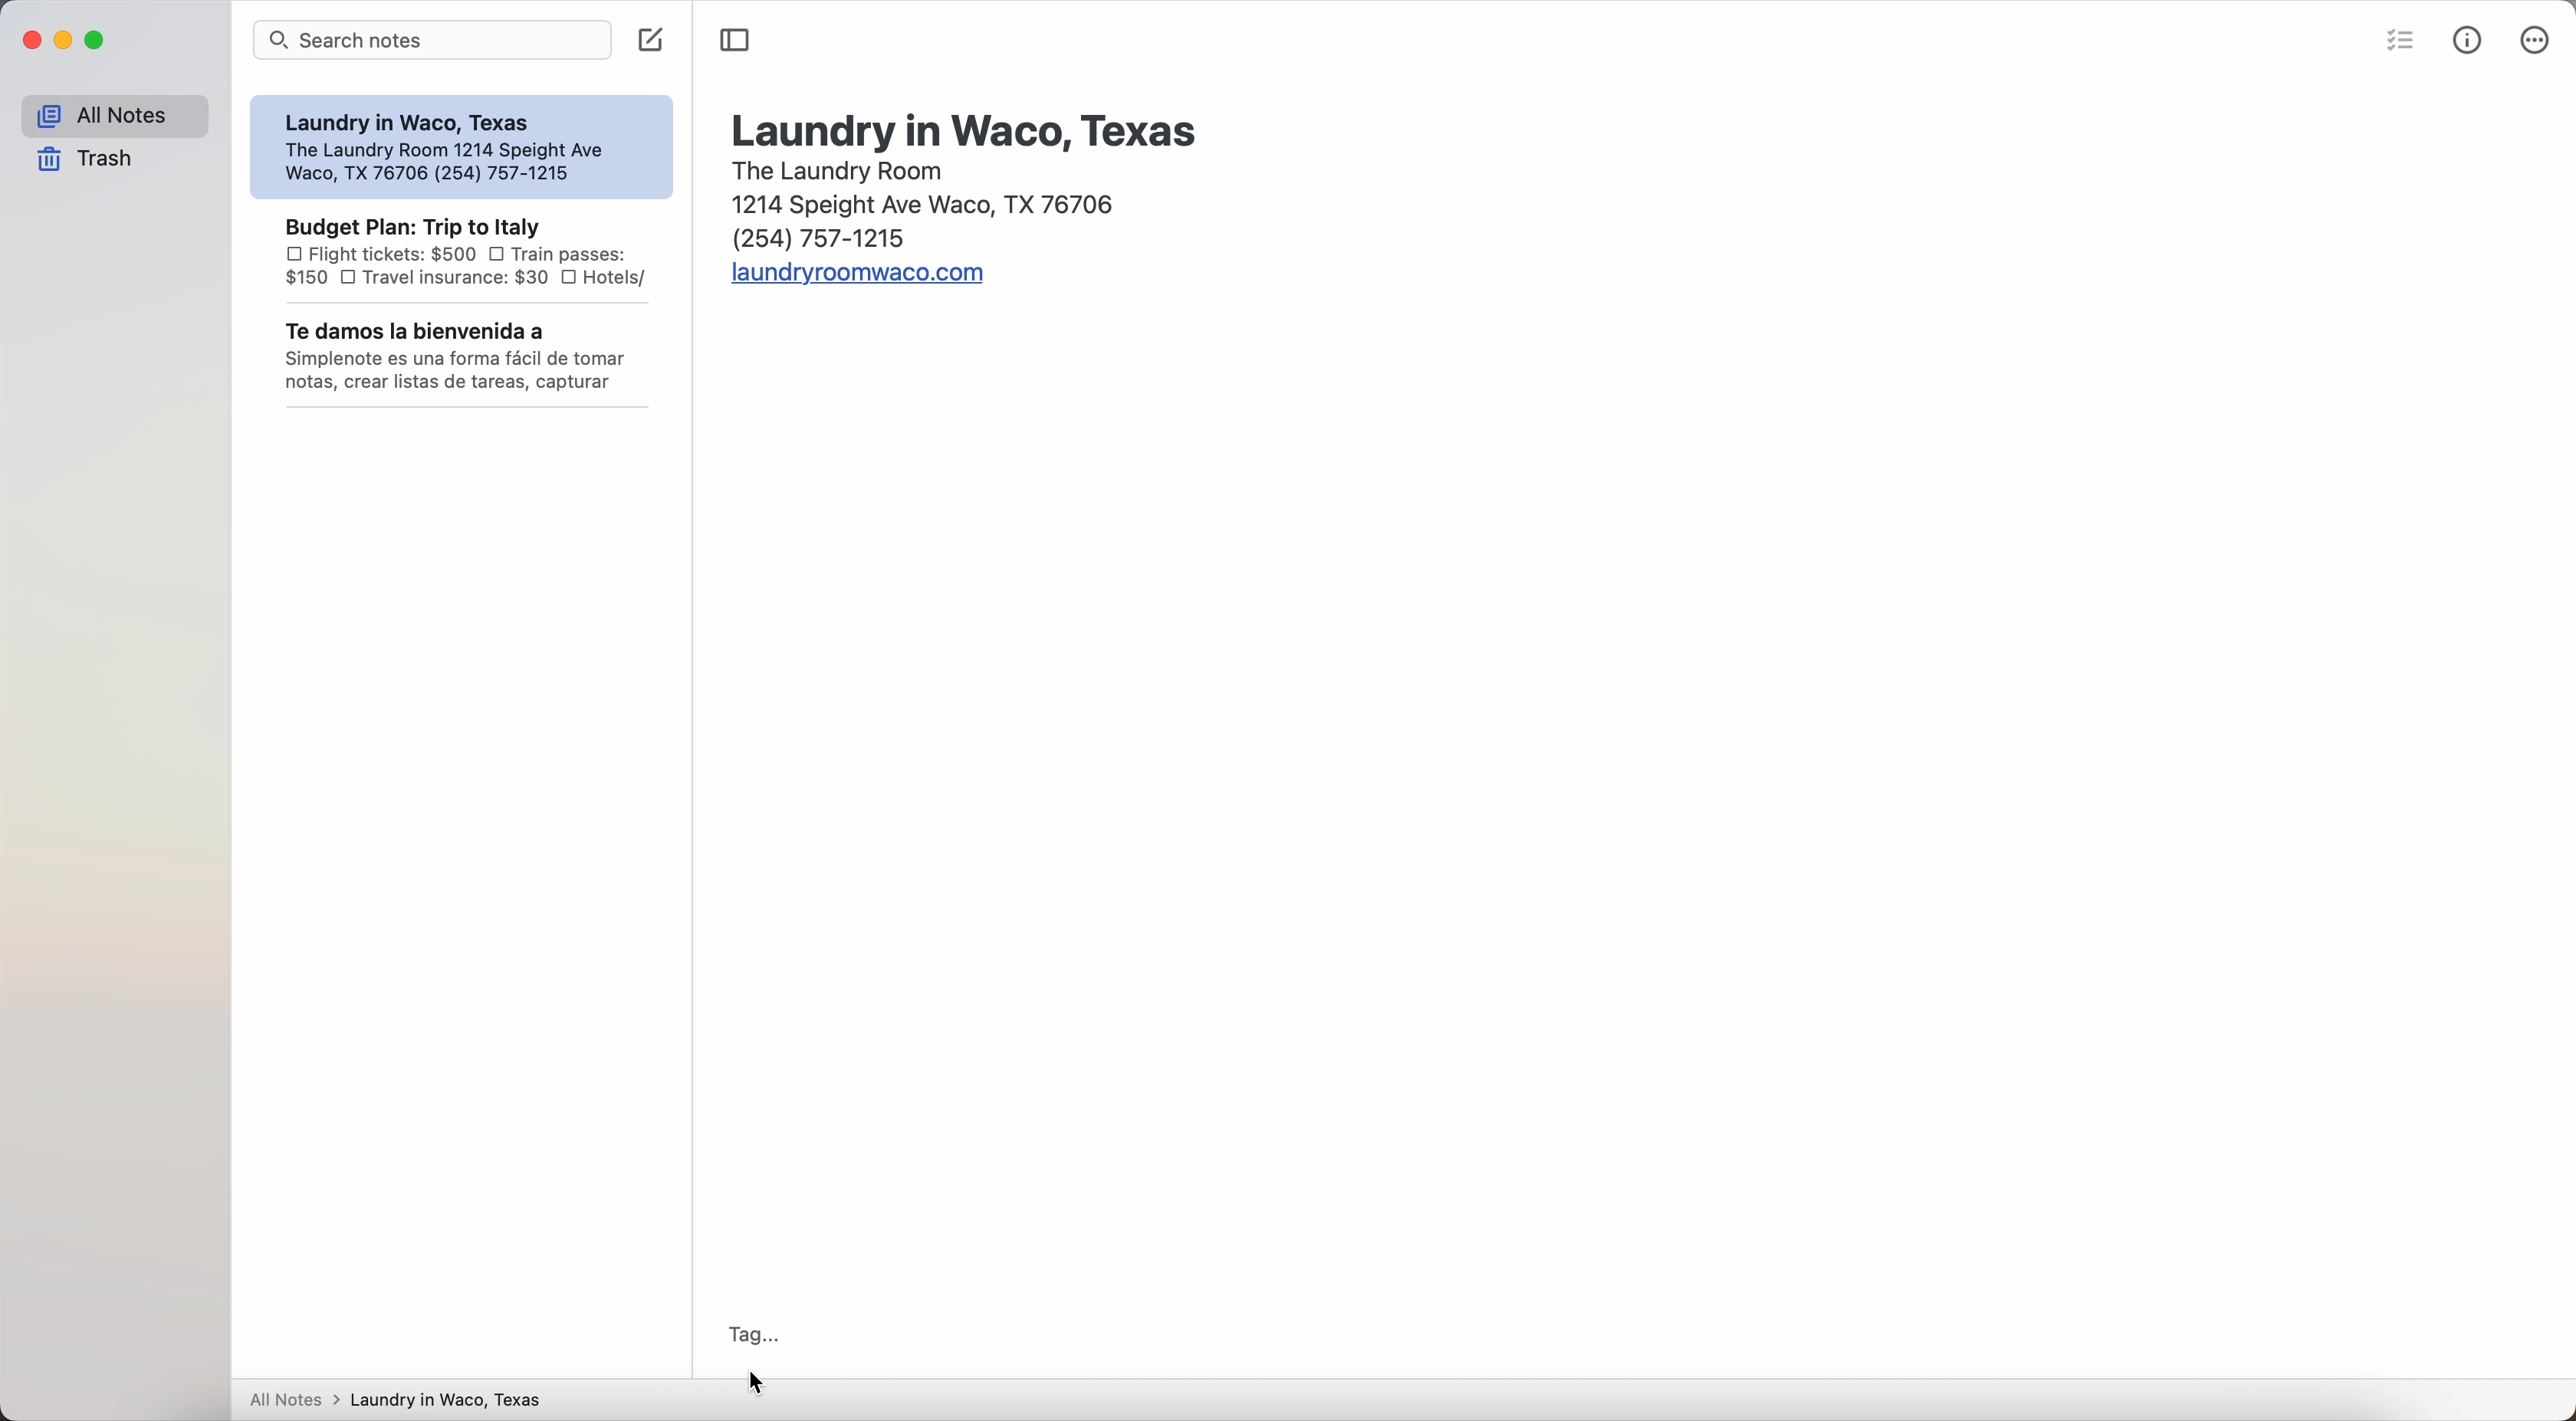 This screenshot has width=2576, height=1421. Describe the element at coordinates (458, 147) in the screenshot. I see `Laundry in Waco, Texas note` at that location.